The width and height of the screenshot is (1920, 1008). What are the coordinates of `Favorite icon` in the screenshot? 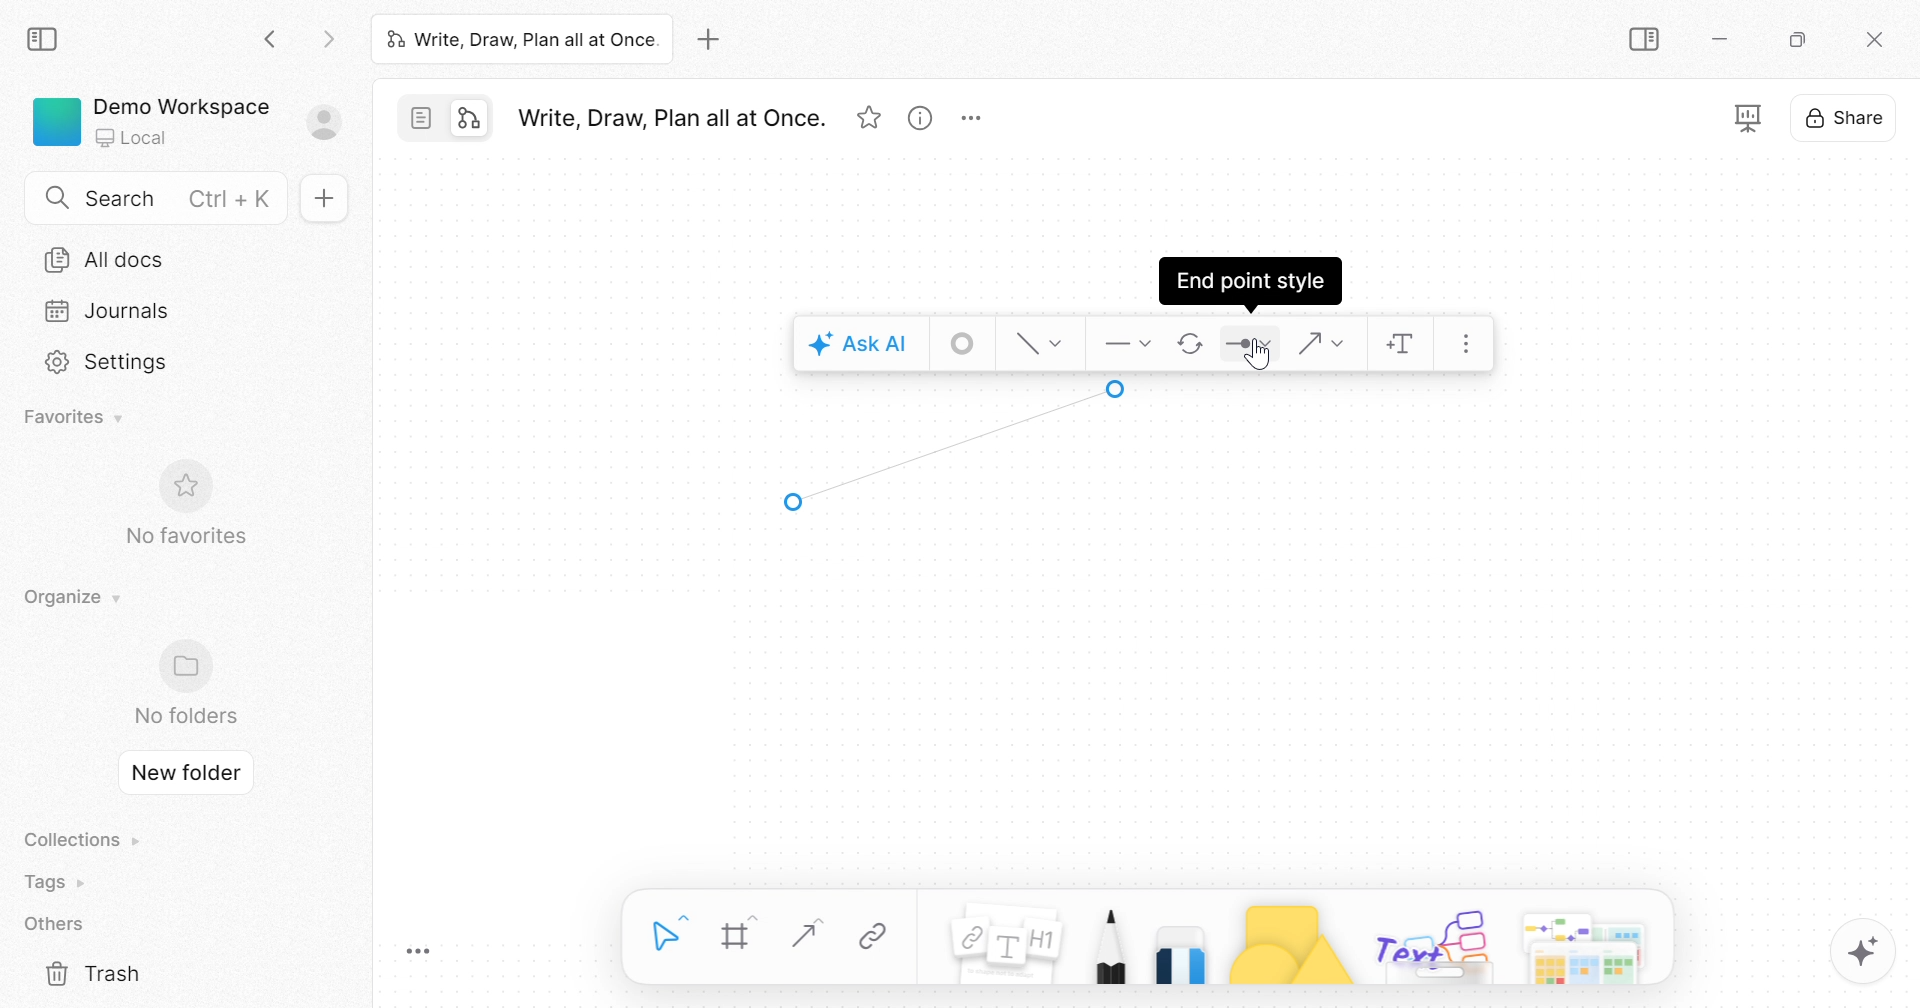 It's located at (190, 486).